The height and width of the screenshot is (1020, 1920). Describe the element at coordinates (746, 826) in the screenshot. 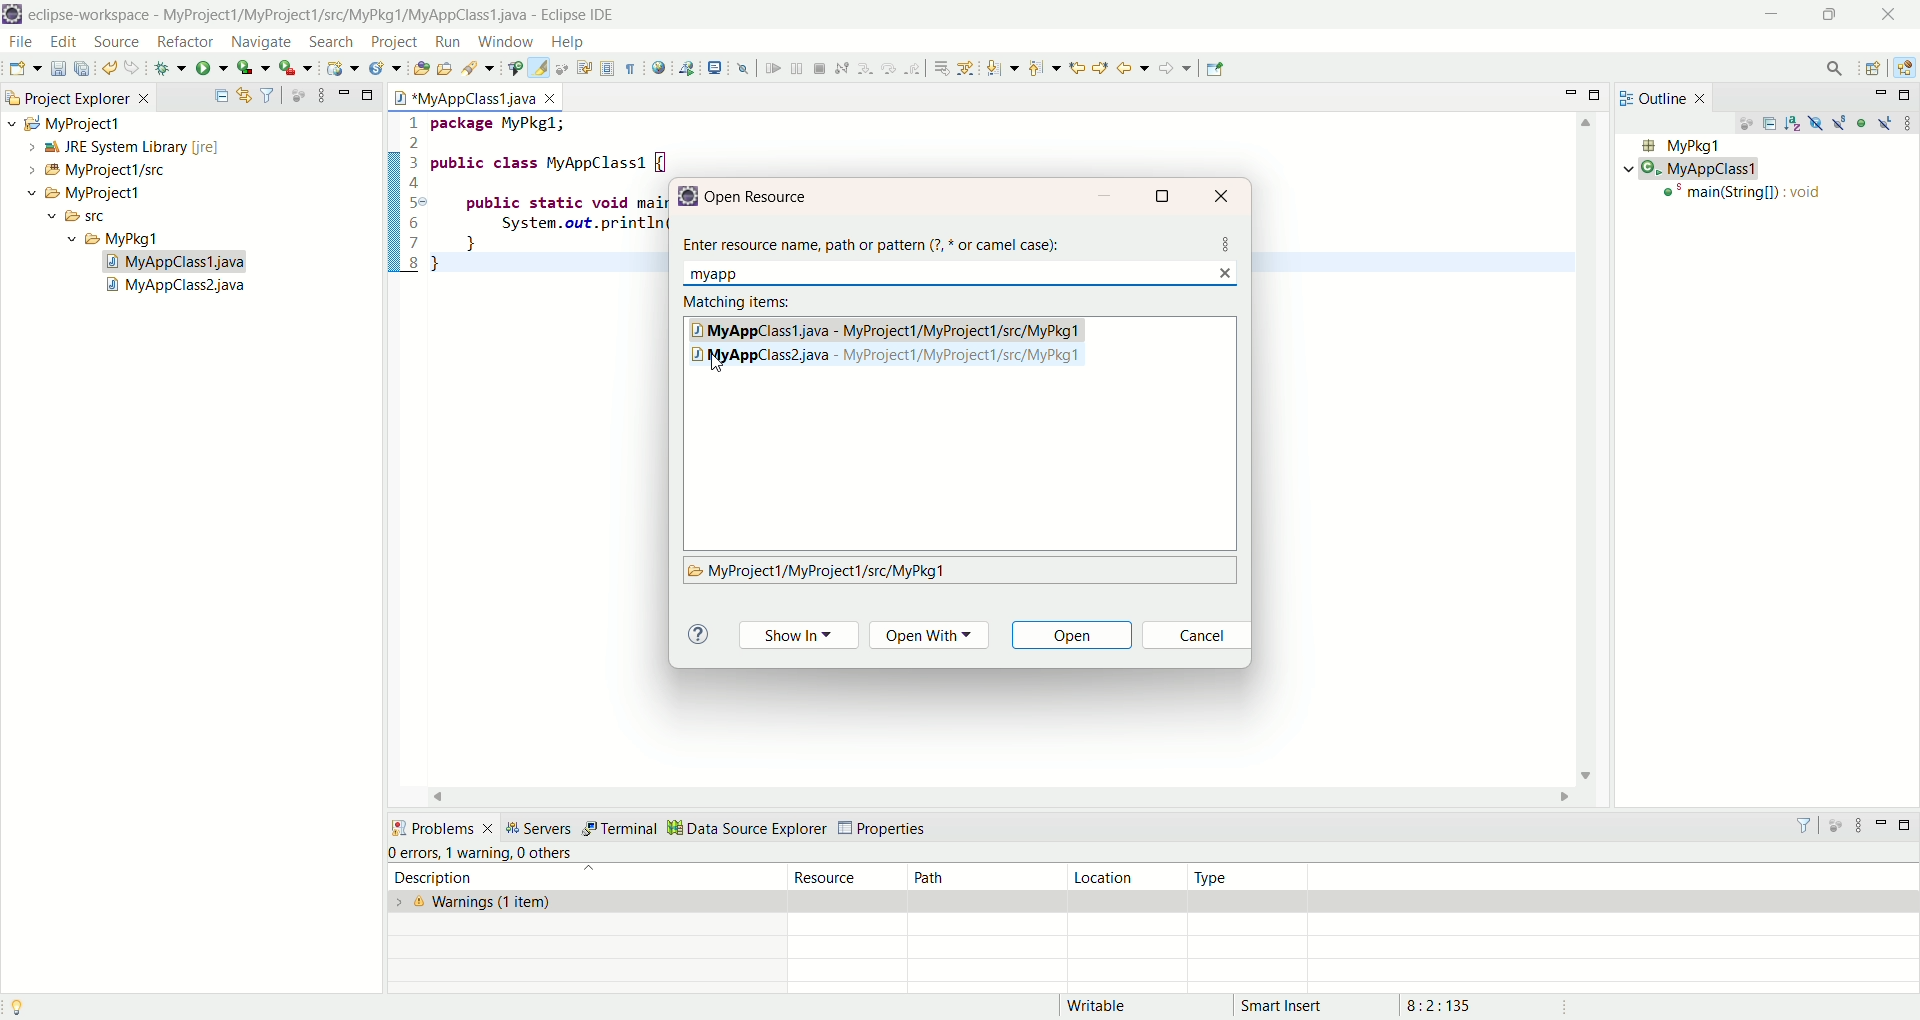

I see `data source explorer` at that location.